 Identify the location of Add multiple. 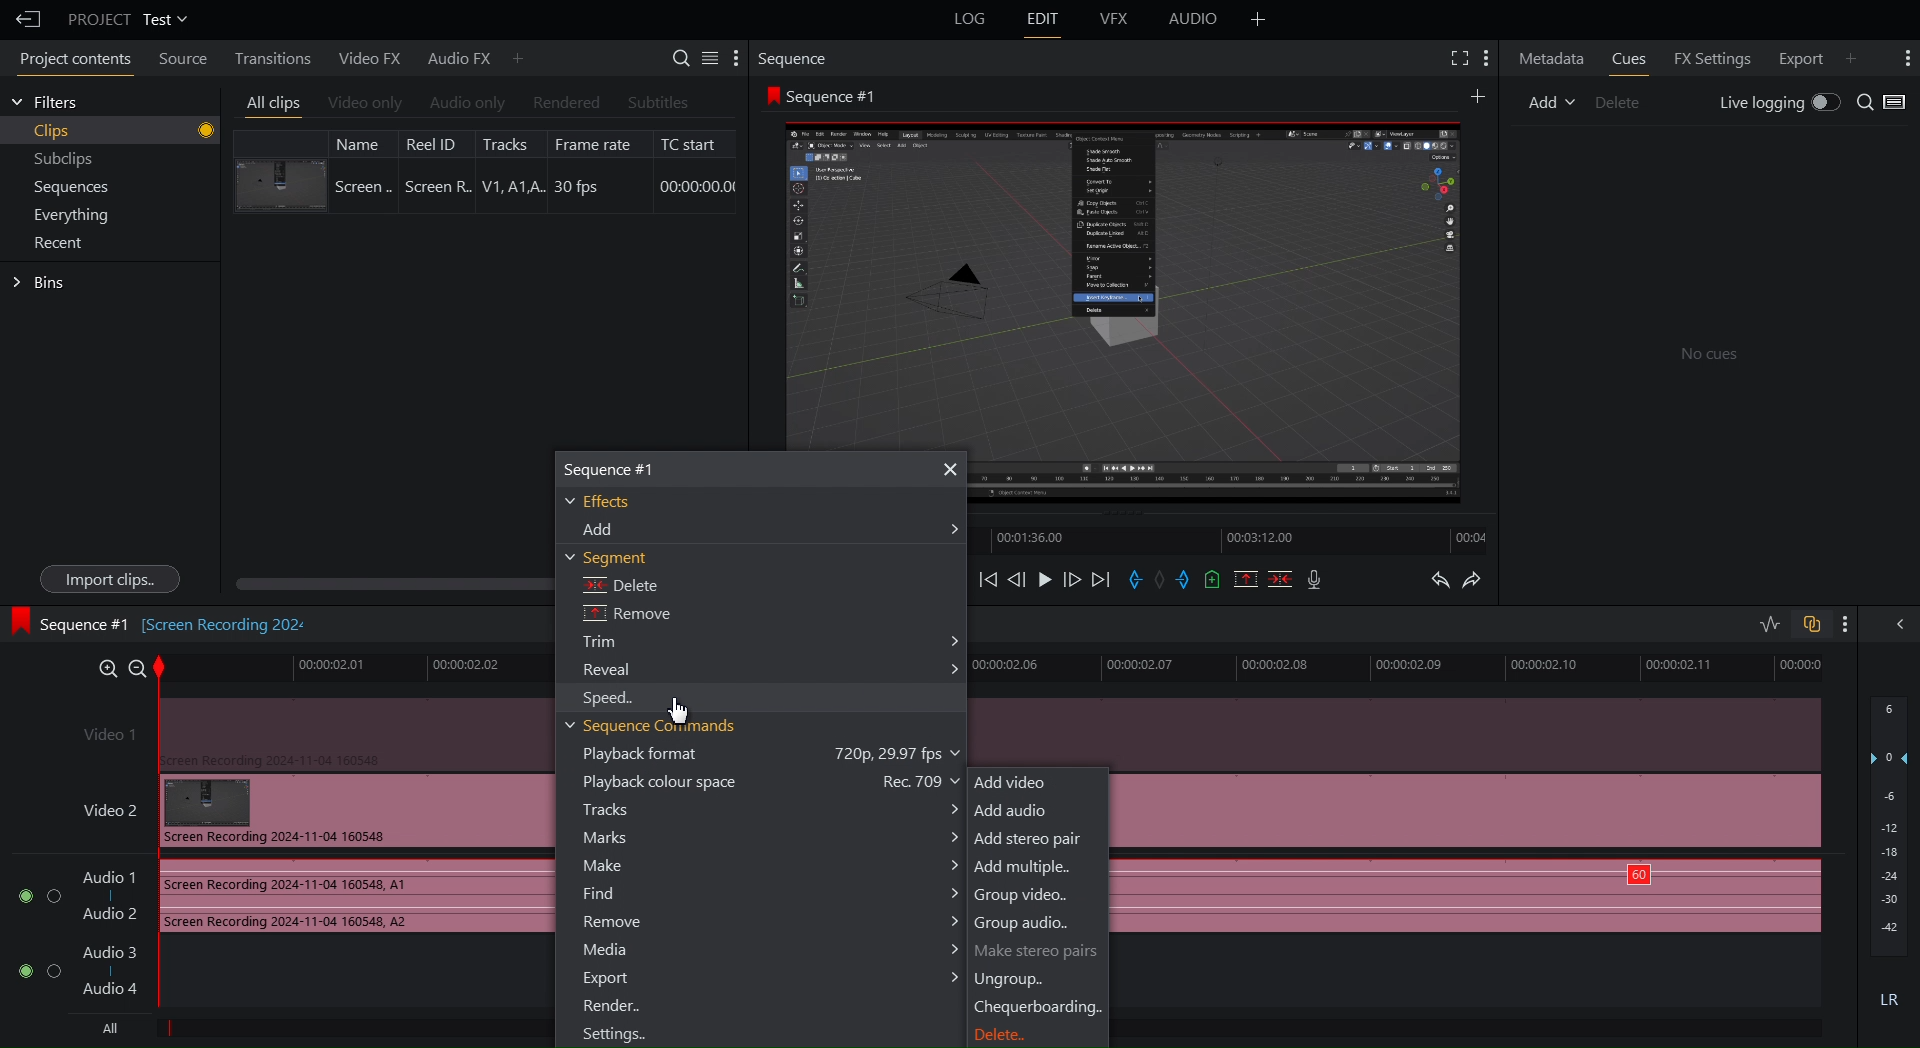
(1026, 867).